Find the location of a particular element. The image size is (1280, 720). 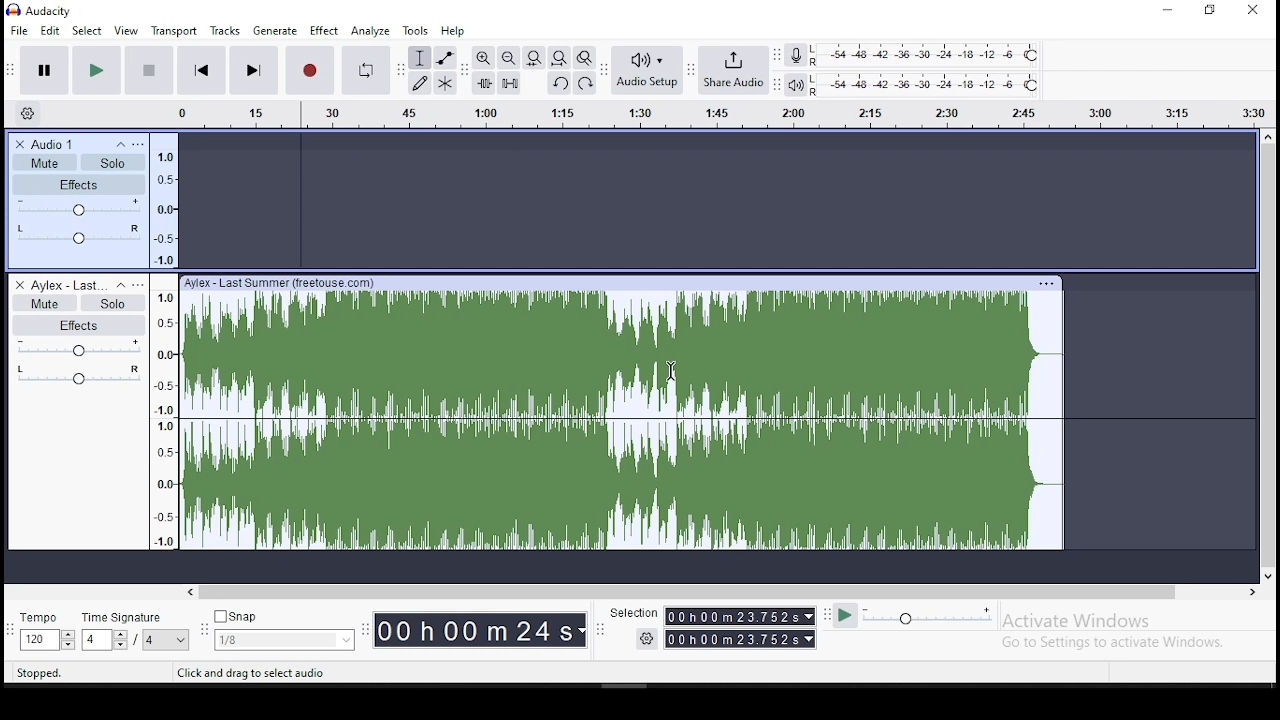

enable looping is located at coordinates (366, 70).